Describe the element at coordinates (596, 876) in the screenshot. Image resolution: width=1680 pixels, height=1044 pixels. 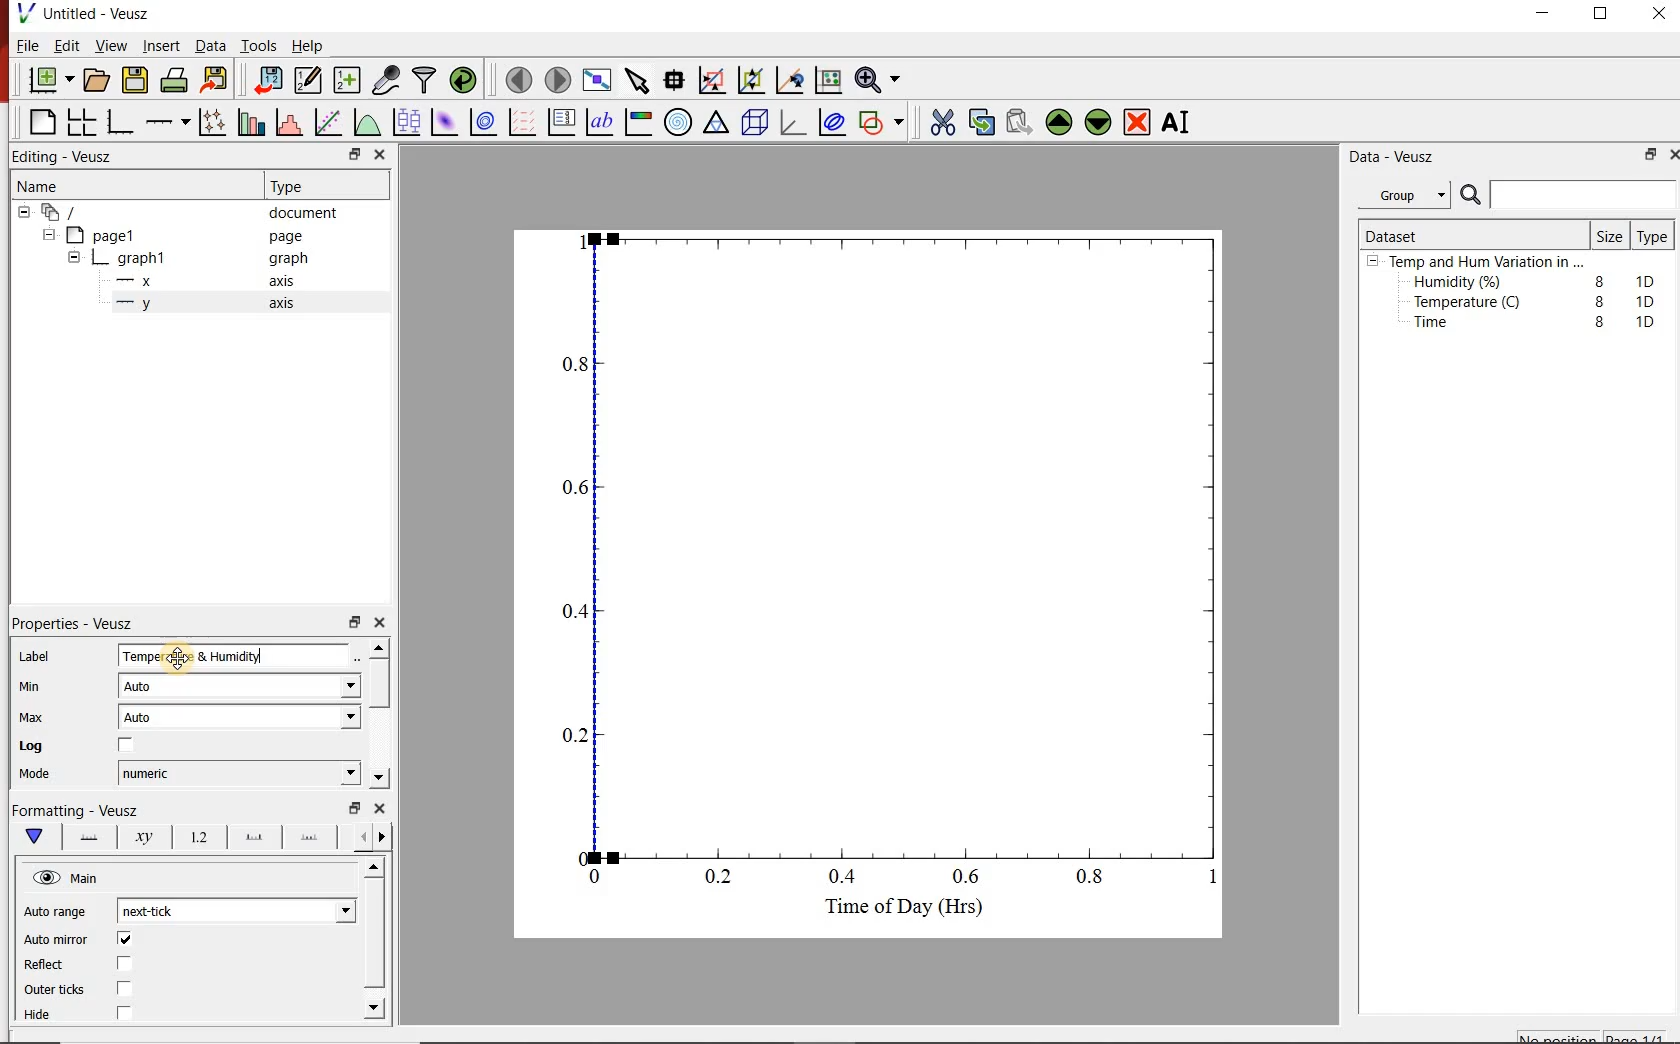
I see `0` at that location.